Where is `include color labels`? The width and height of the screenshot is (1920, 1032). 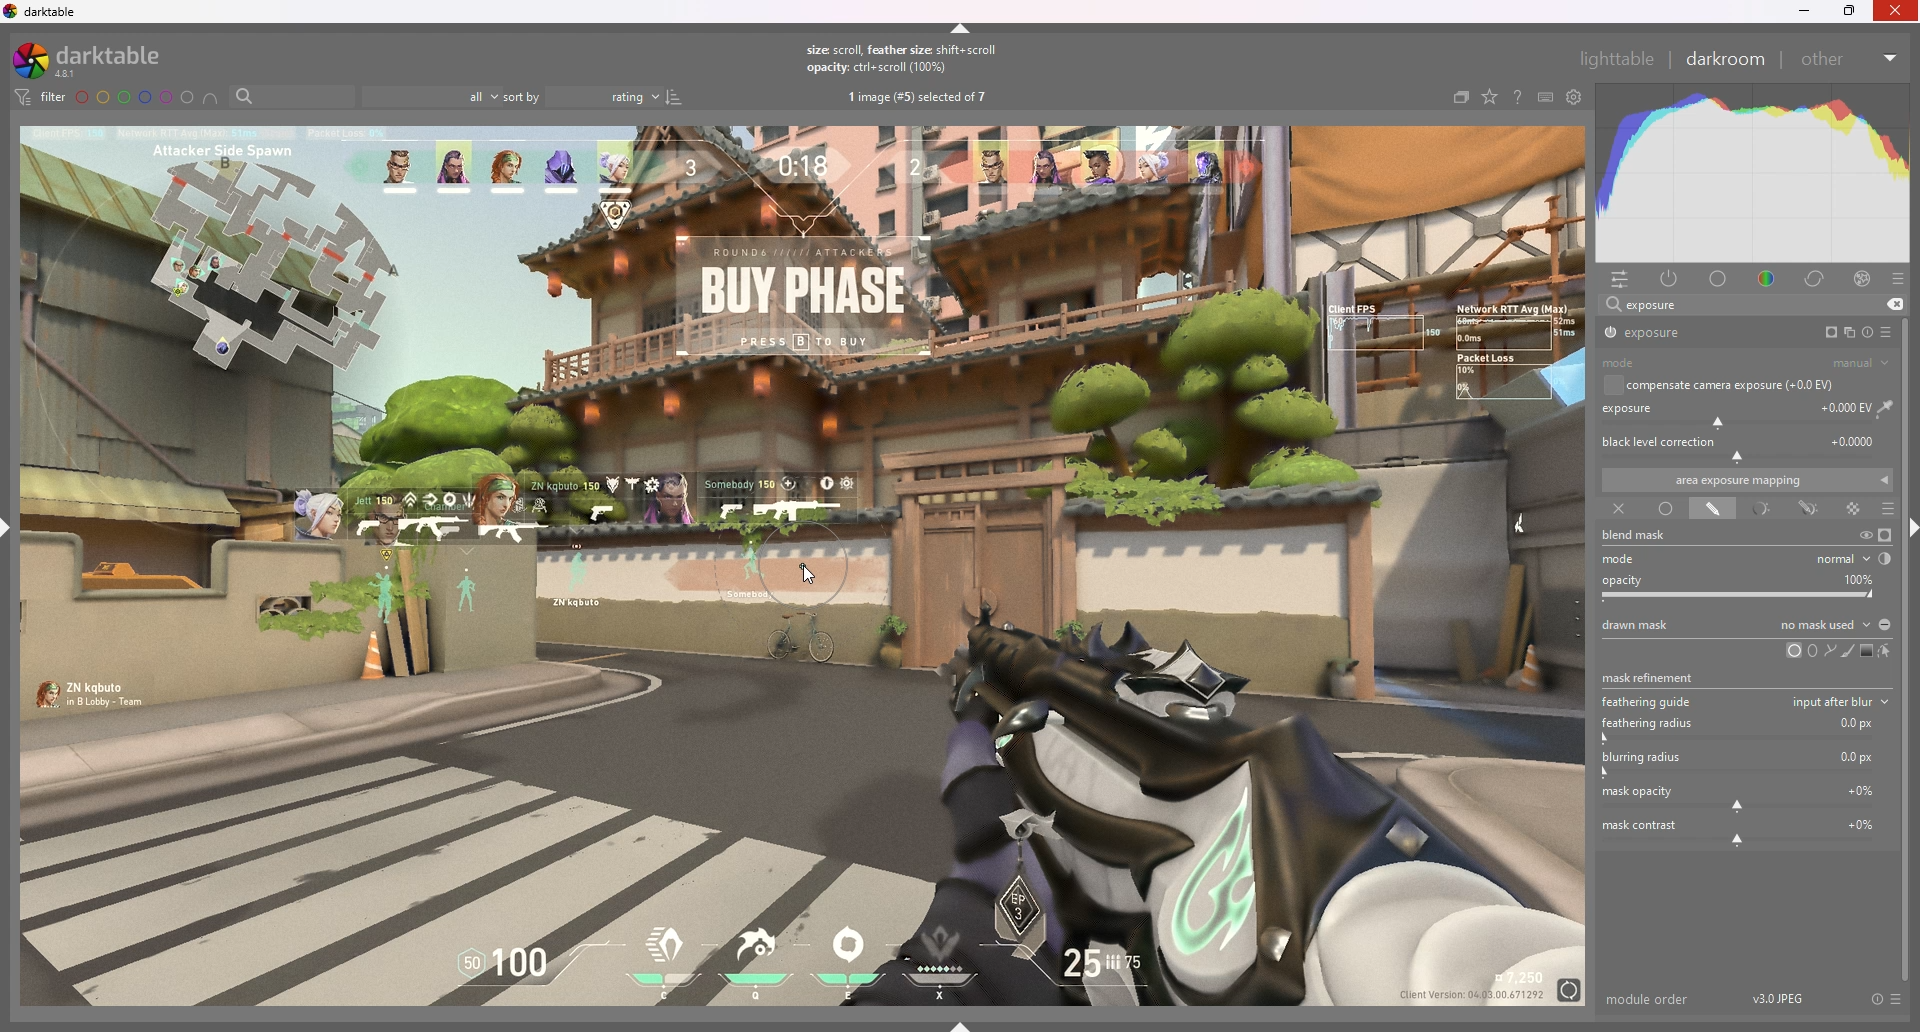 include color labels is located at coordinates (213, 98).